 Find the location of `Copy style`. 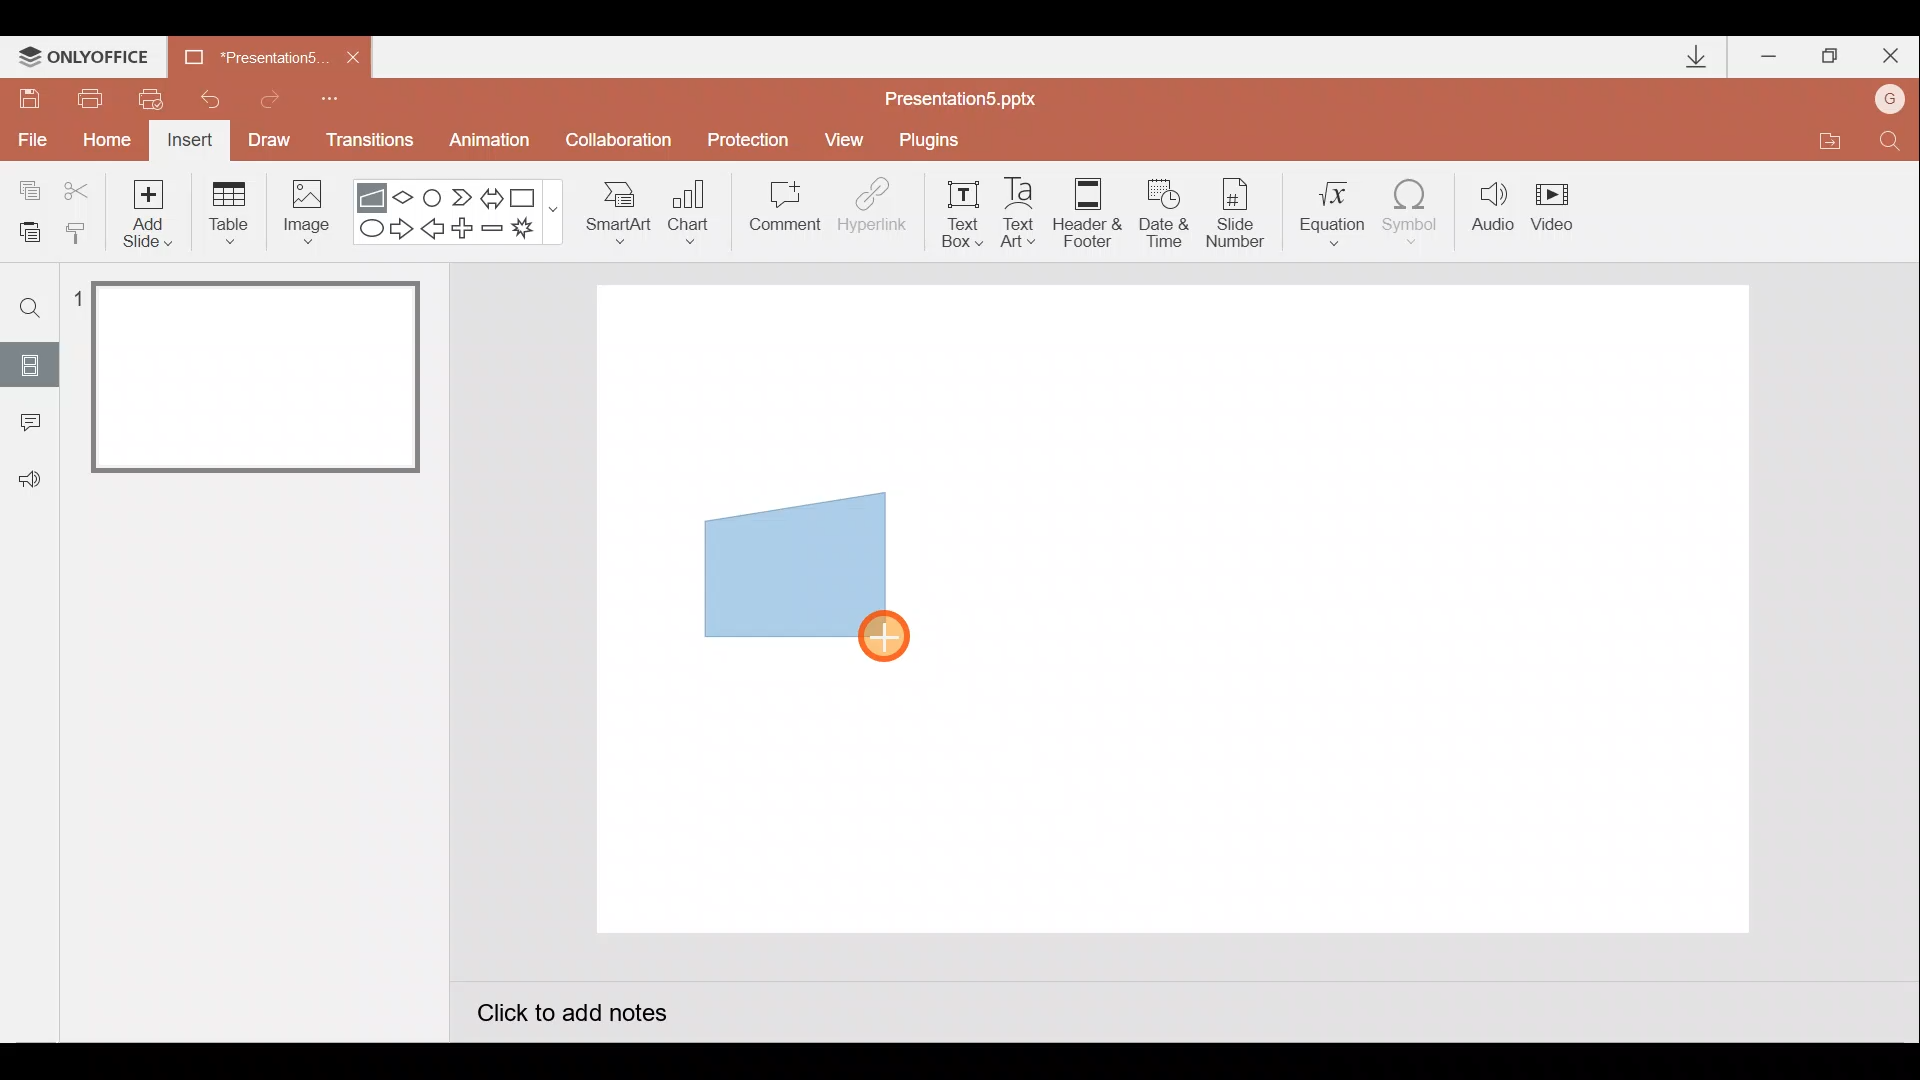

Copy style is located at coordinates (78, 230).